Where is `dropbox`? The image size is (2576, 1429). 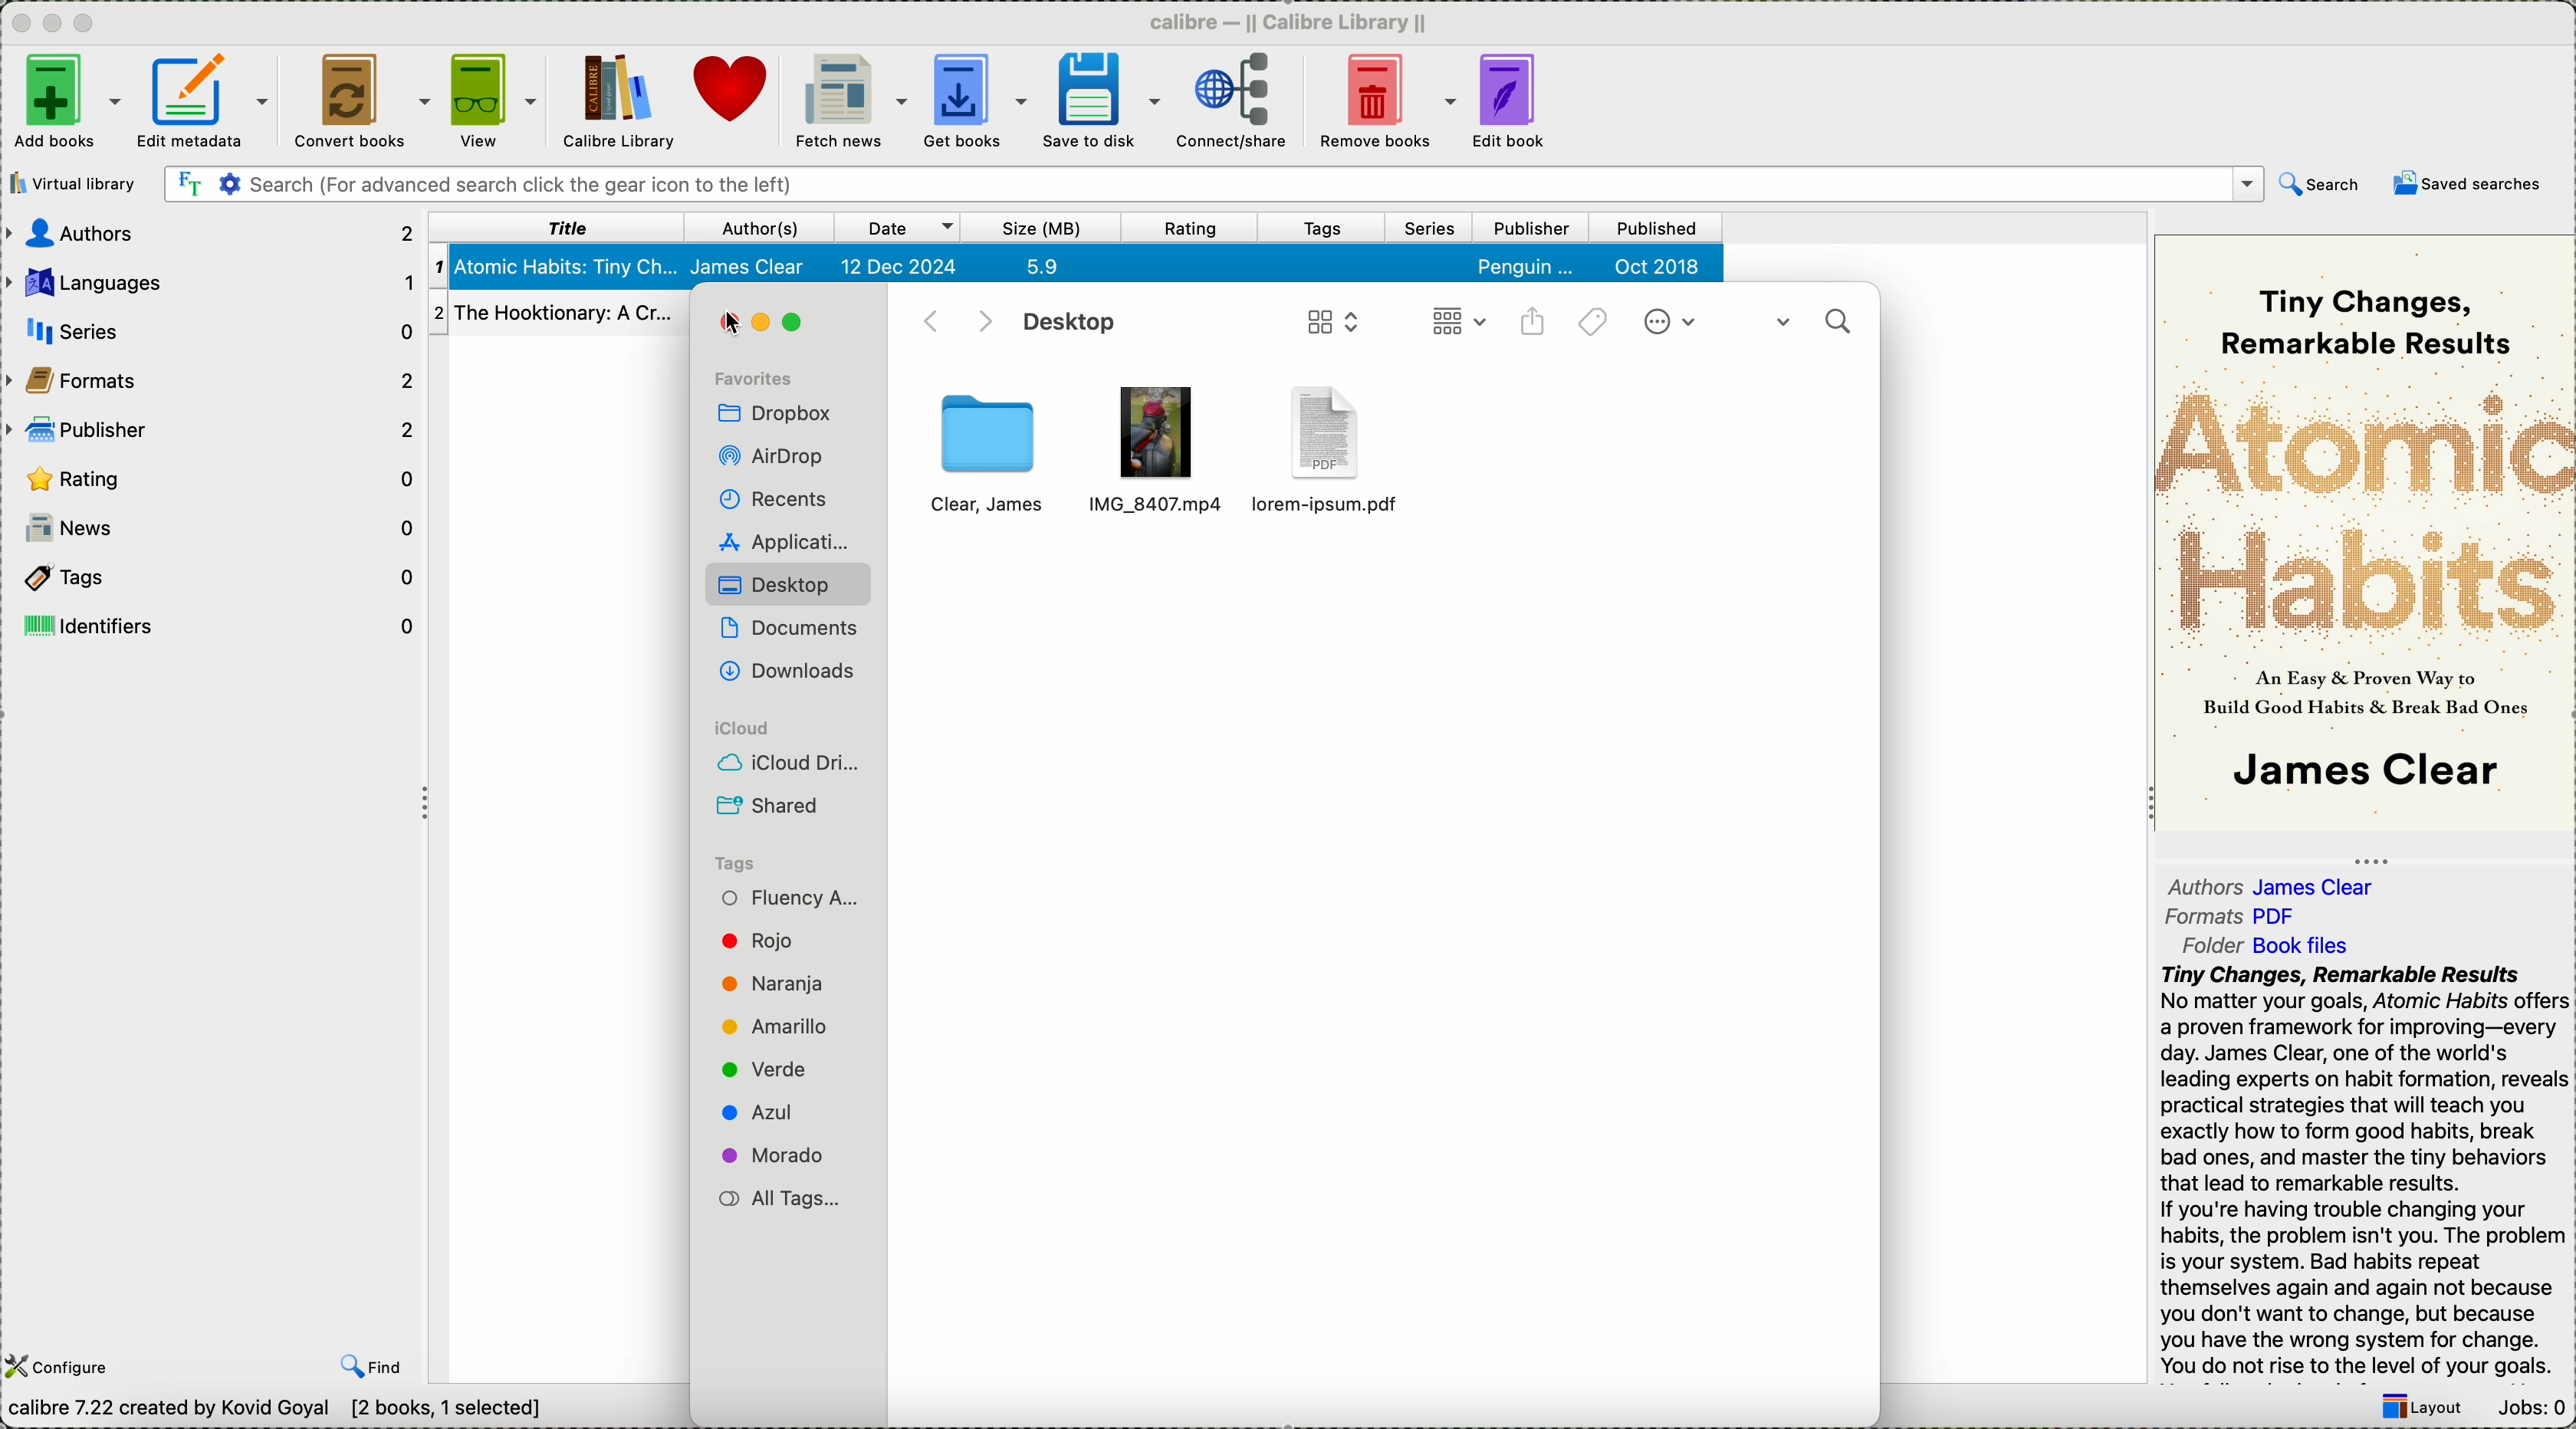
dropbox is located at coordinates (780, 412).